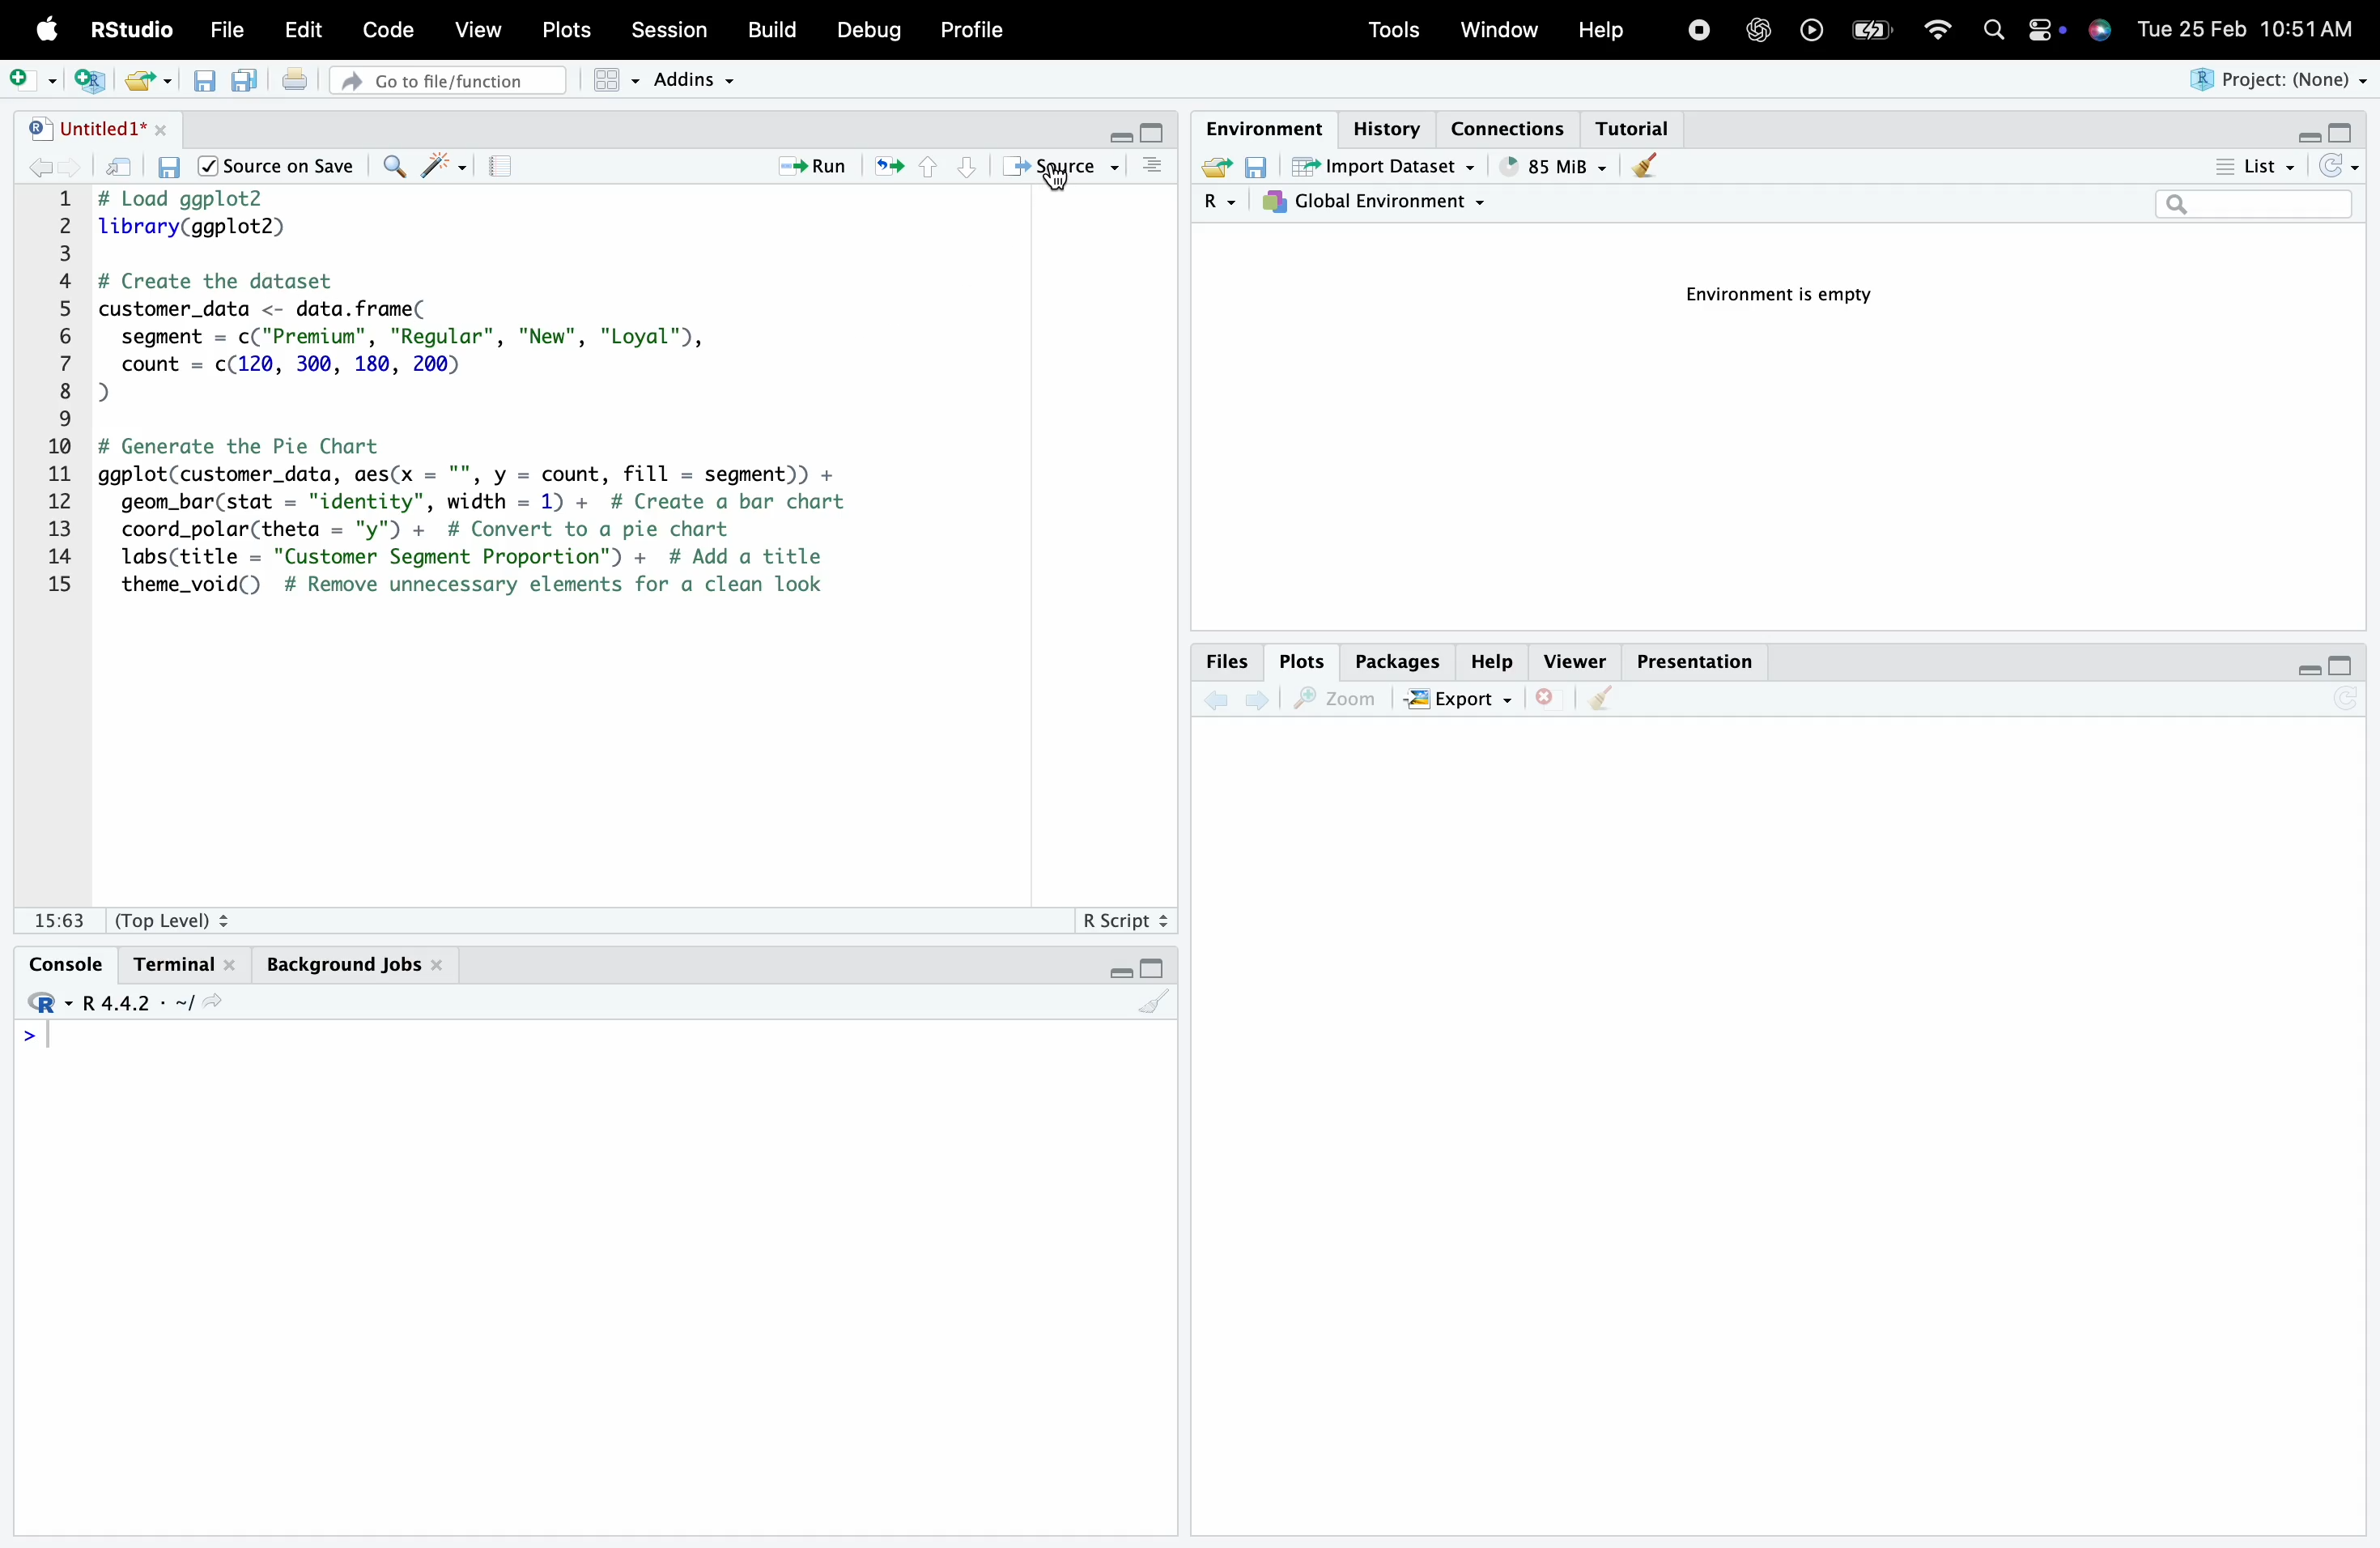 Image resolution: width=2380 pixels, height=1548 pixels. I want to click on > |, so click(45, 1039).